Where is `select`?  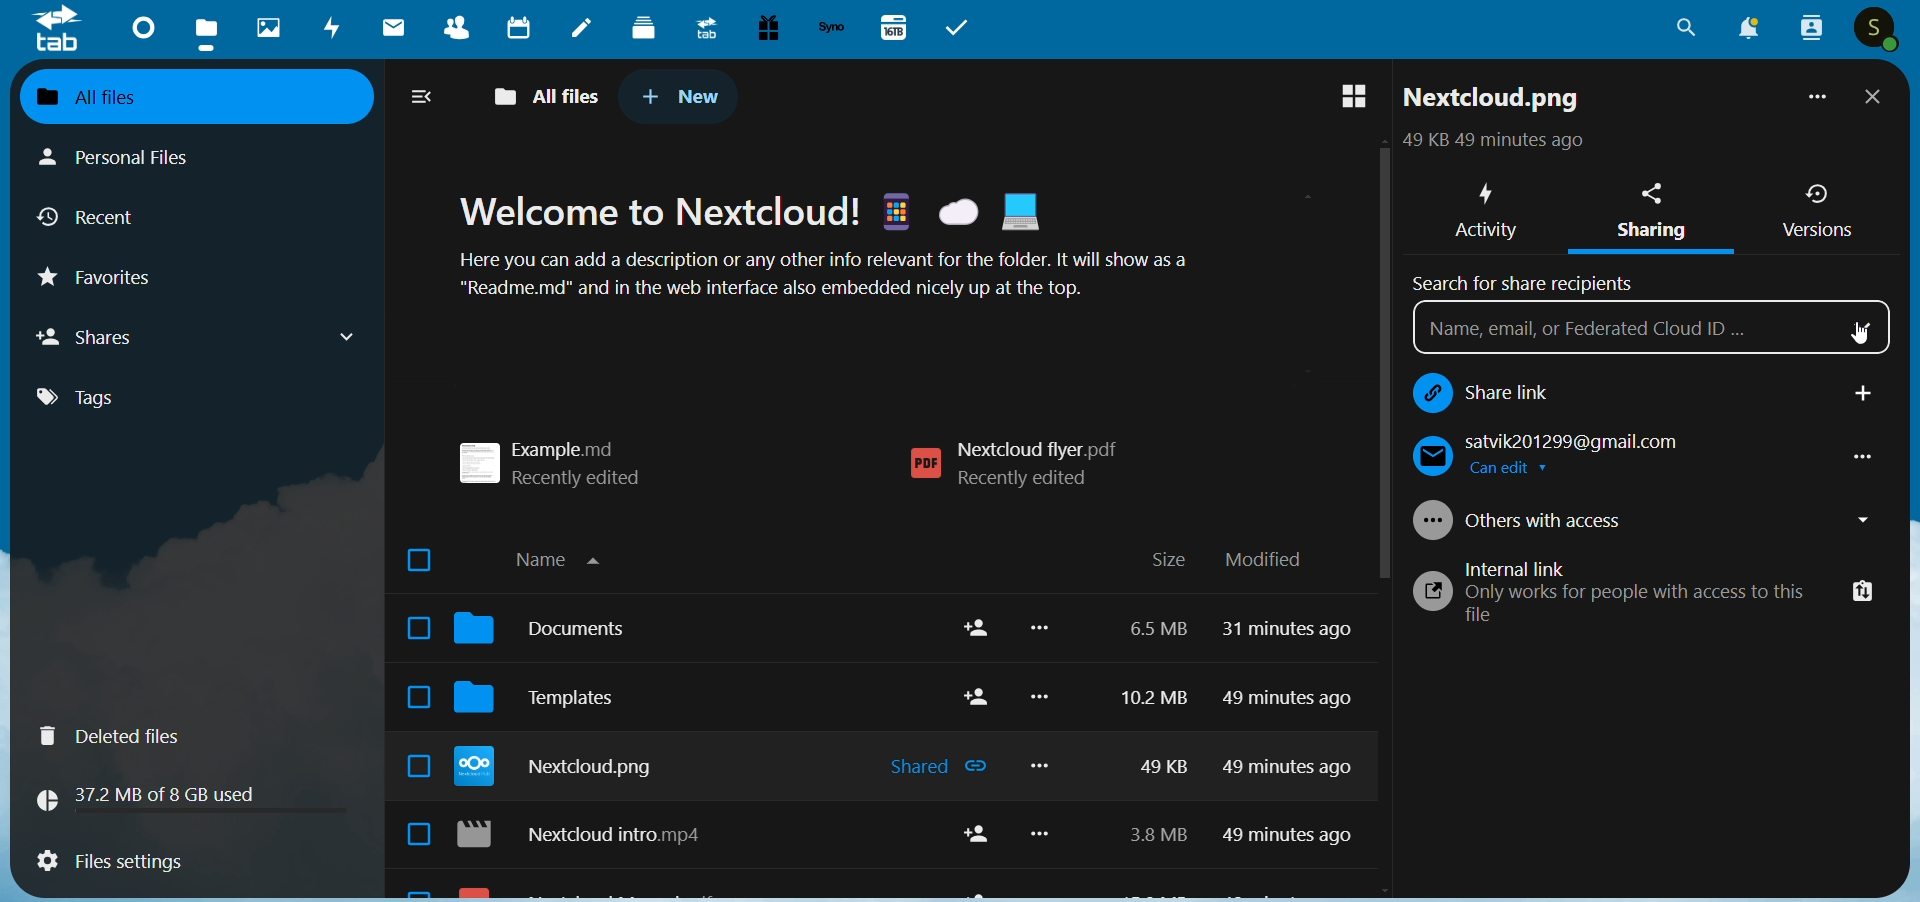 select is located at coordinates (410, 700).